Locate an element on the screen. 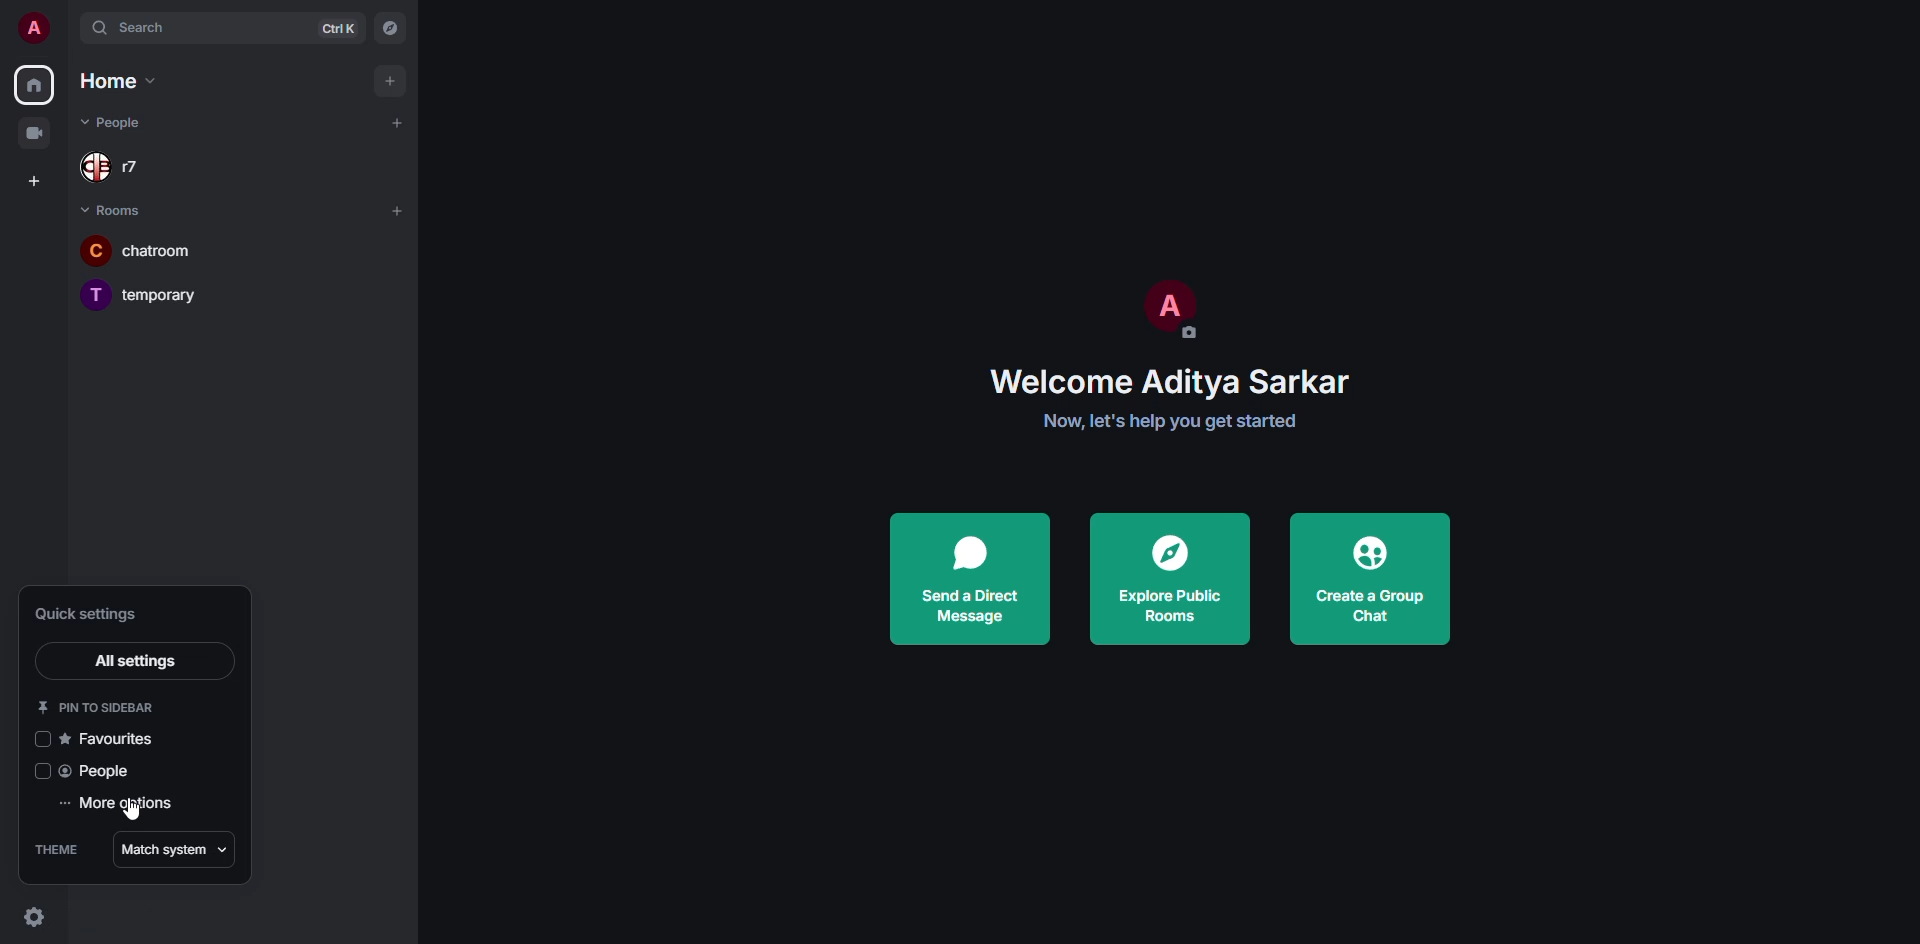  welcome is located at coordinates (1174, 381).